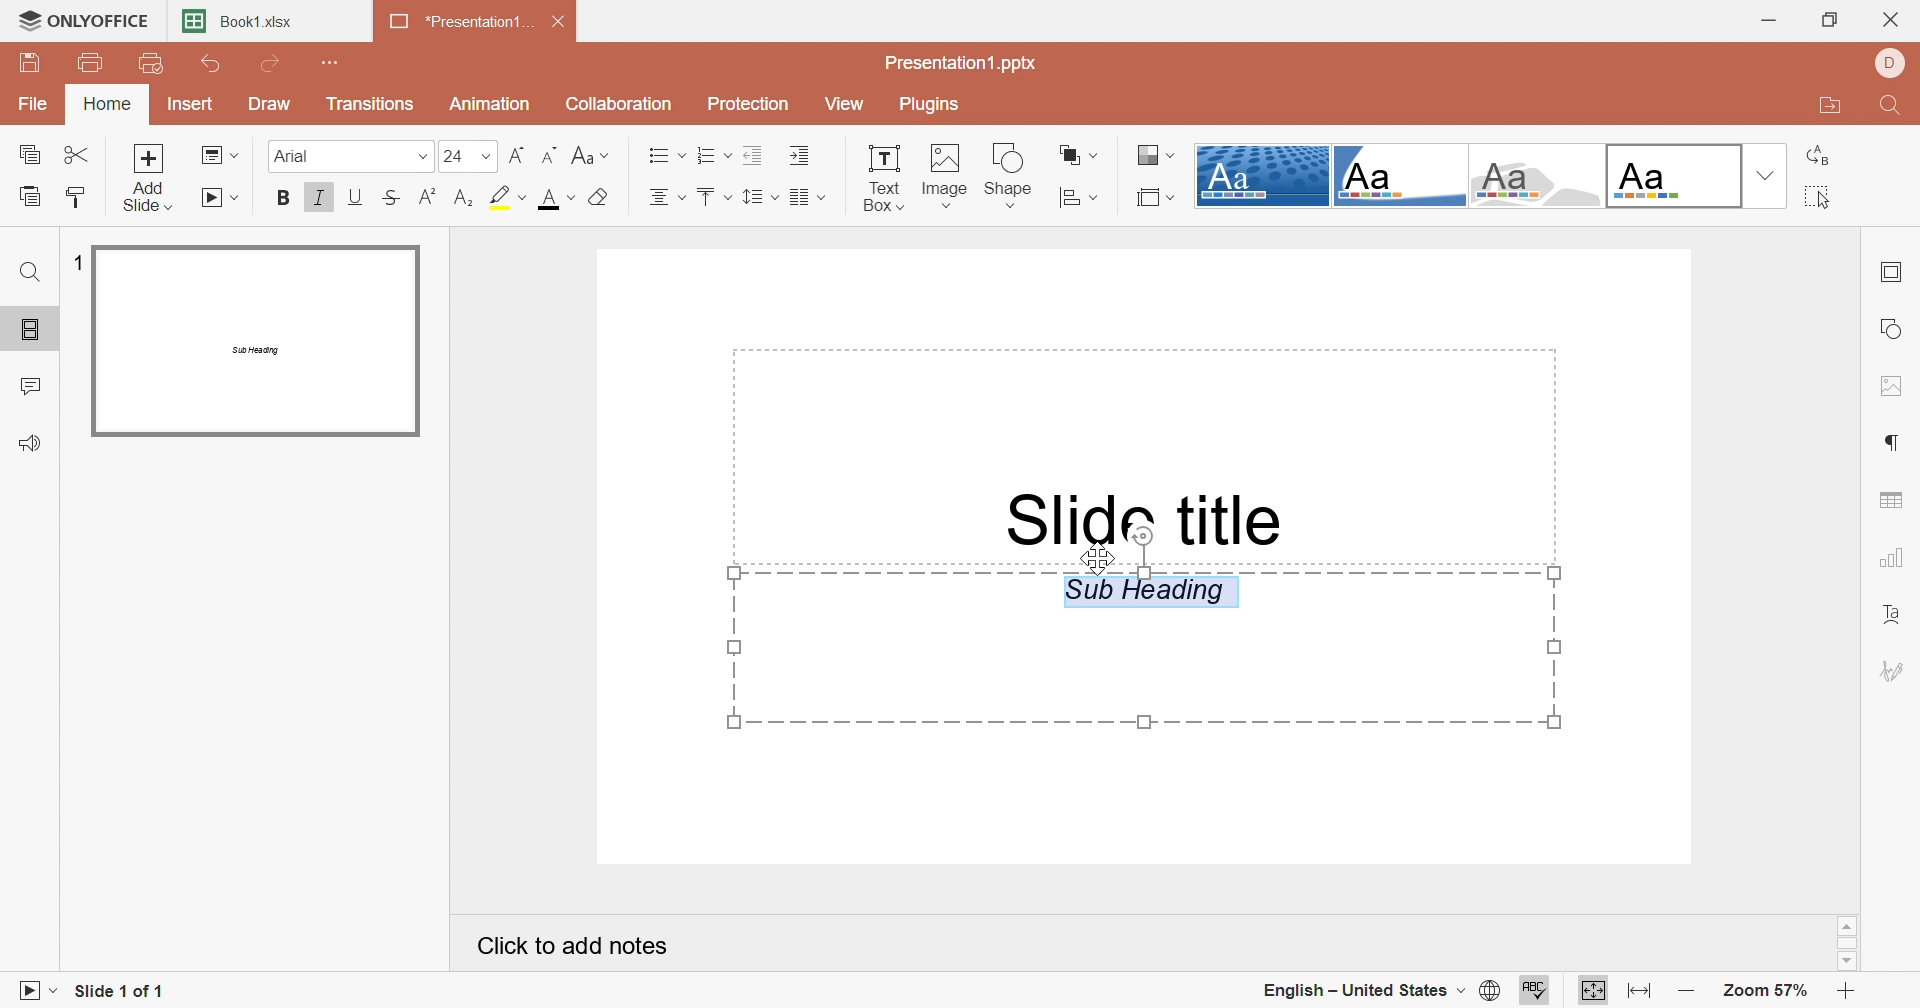  I want to click on Table settings, so click(1893, 500).